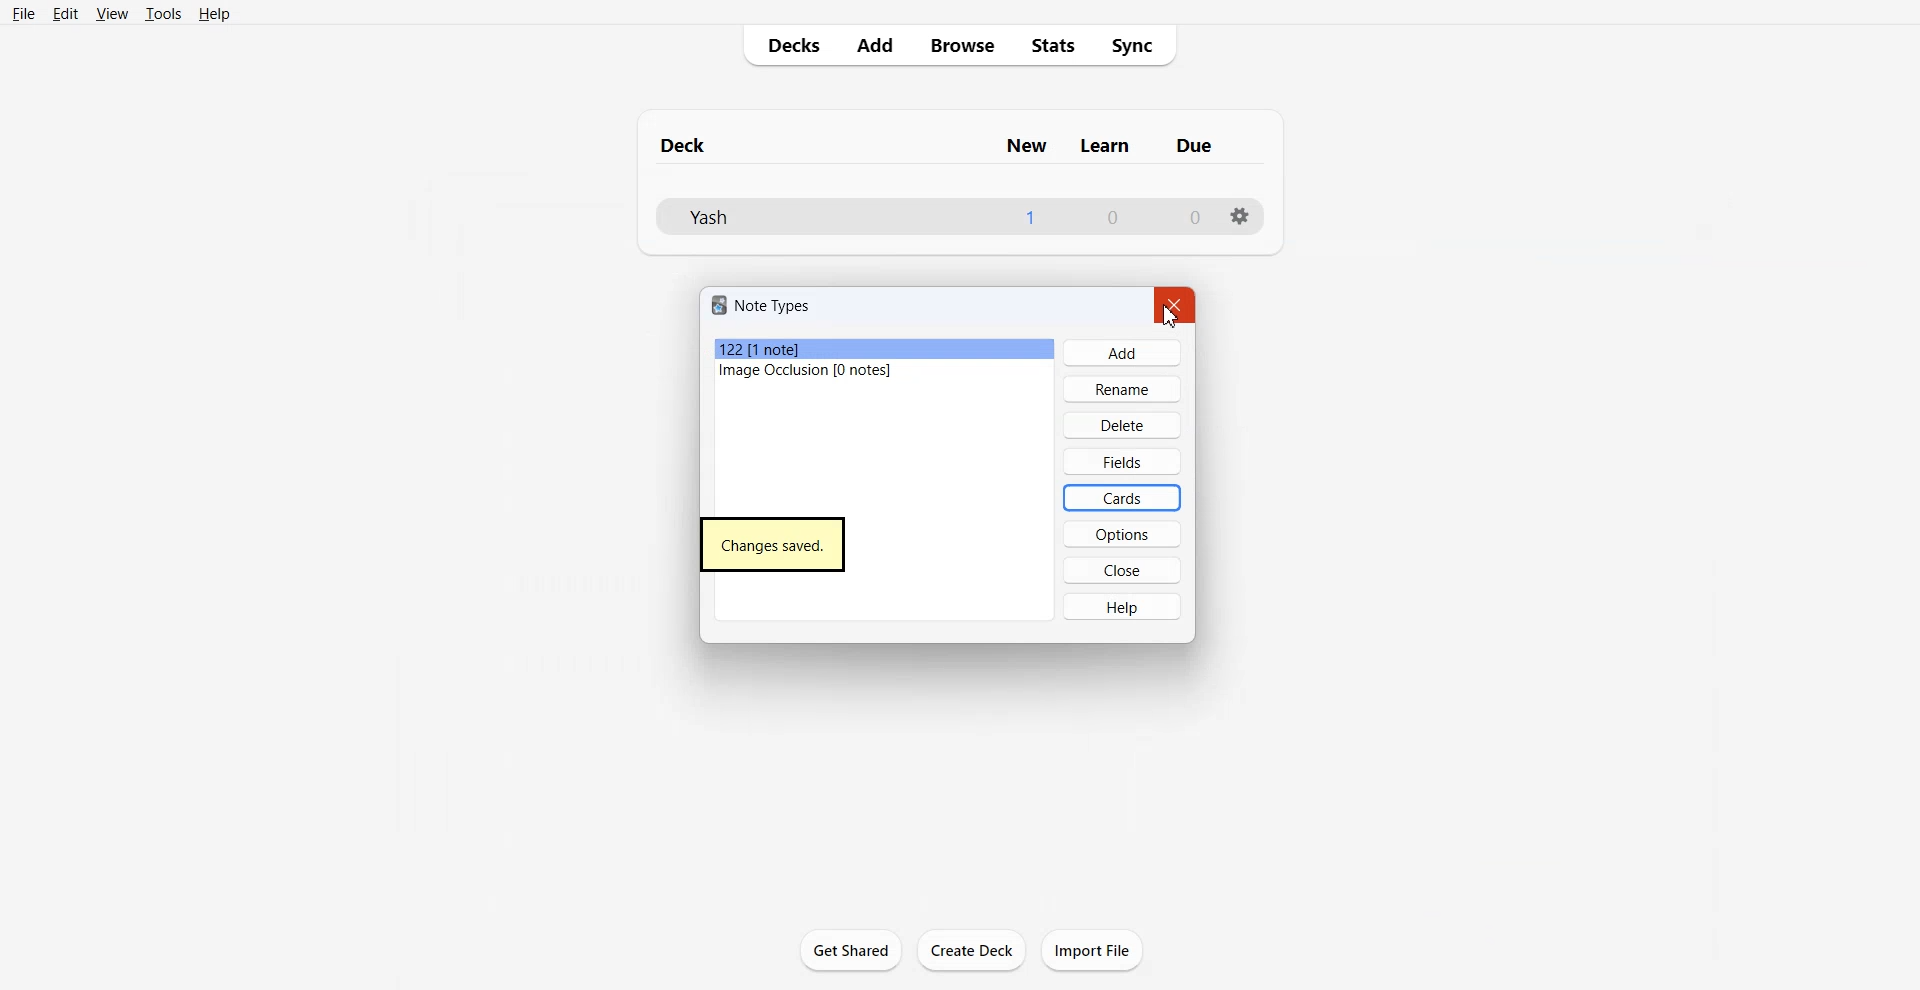 This screenshot has height=990, width=1920. Describe the element at coordinates (941, 146) in the screenshot. I see `Text 1` at that location.